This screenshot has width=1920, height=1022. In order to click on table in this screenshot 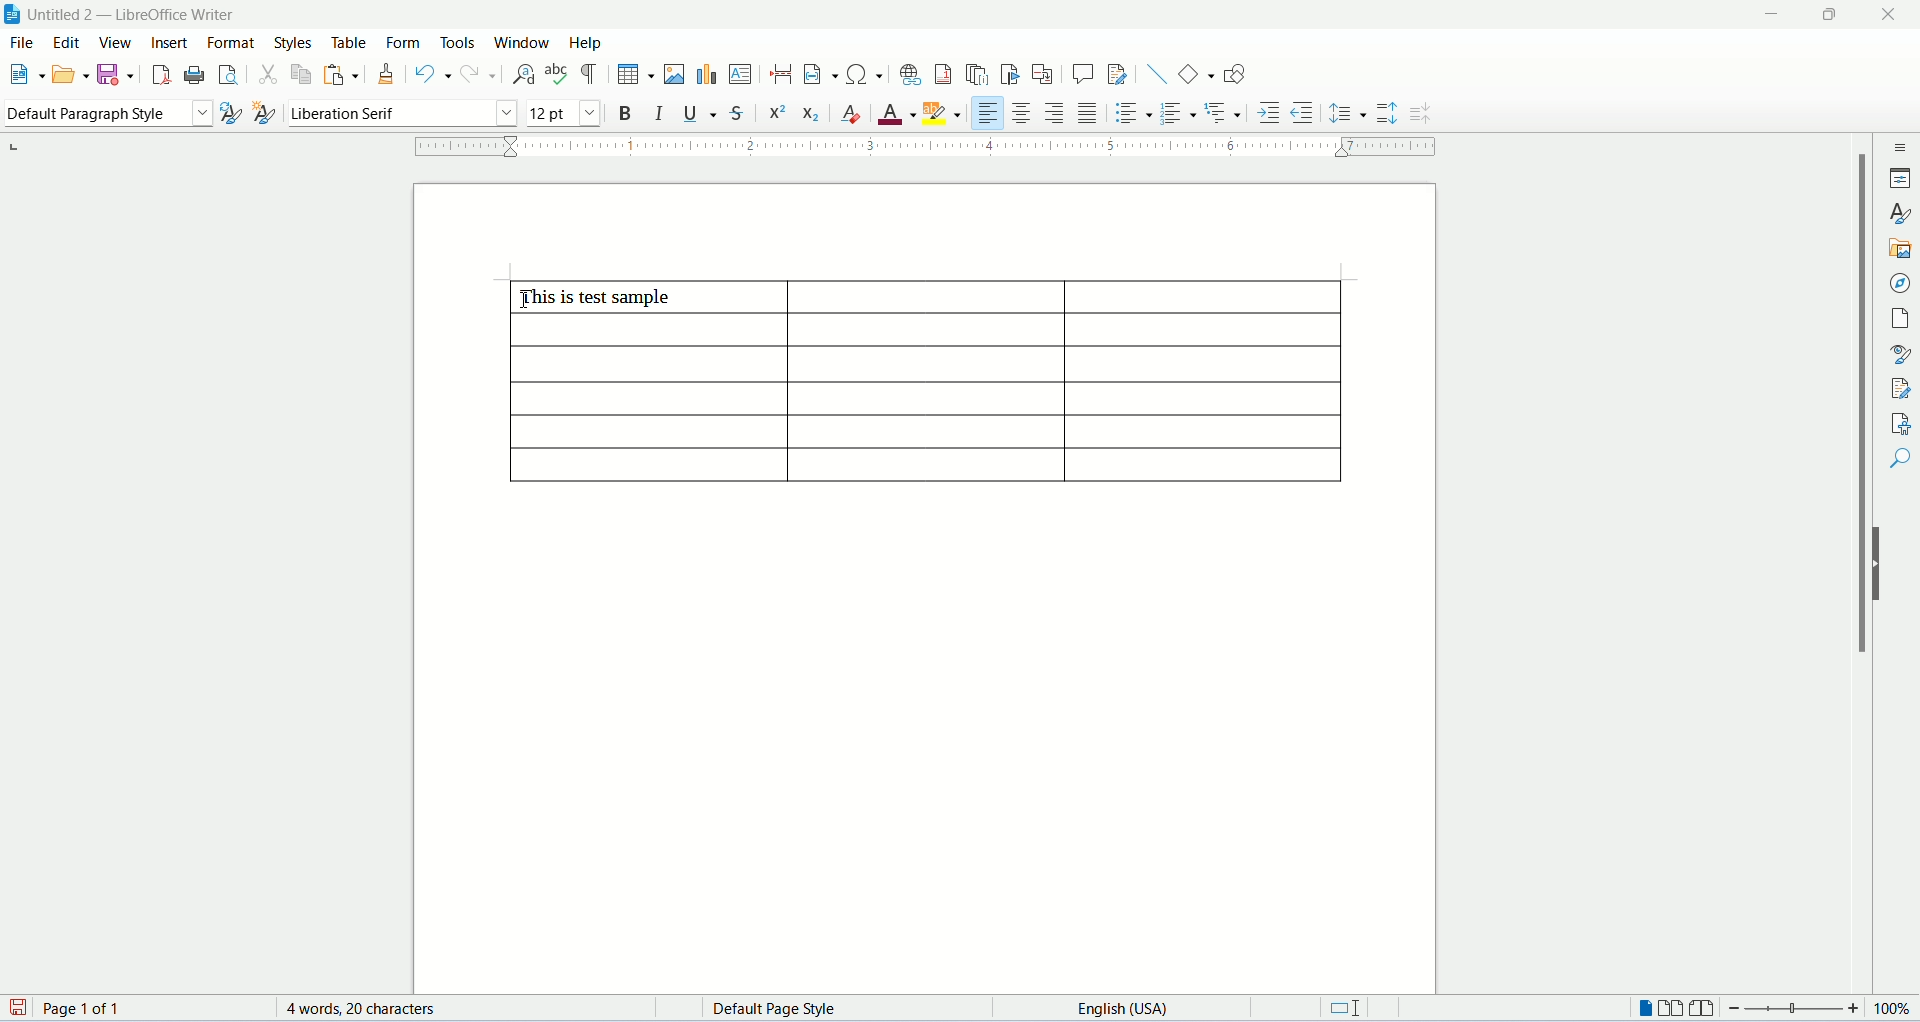, I will do `click(926, 402)`.